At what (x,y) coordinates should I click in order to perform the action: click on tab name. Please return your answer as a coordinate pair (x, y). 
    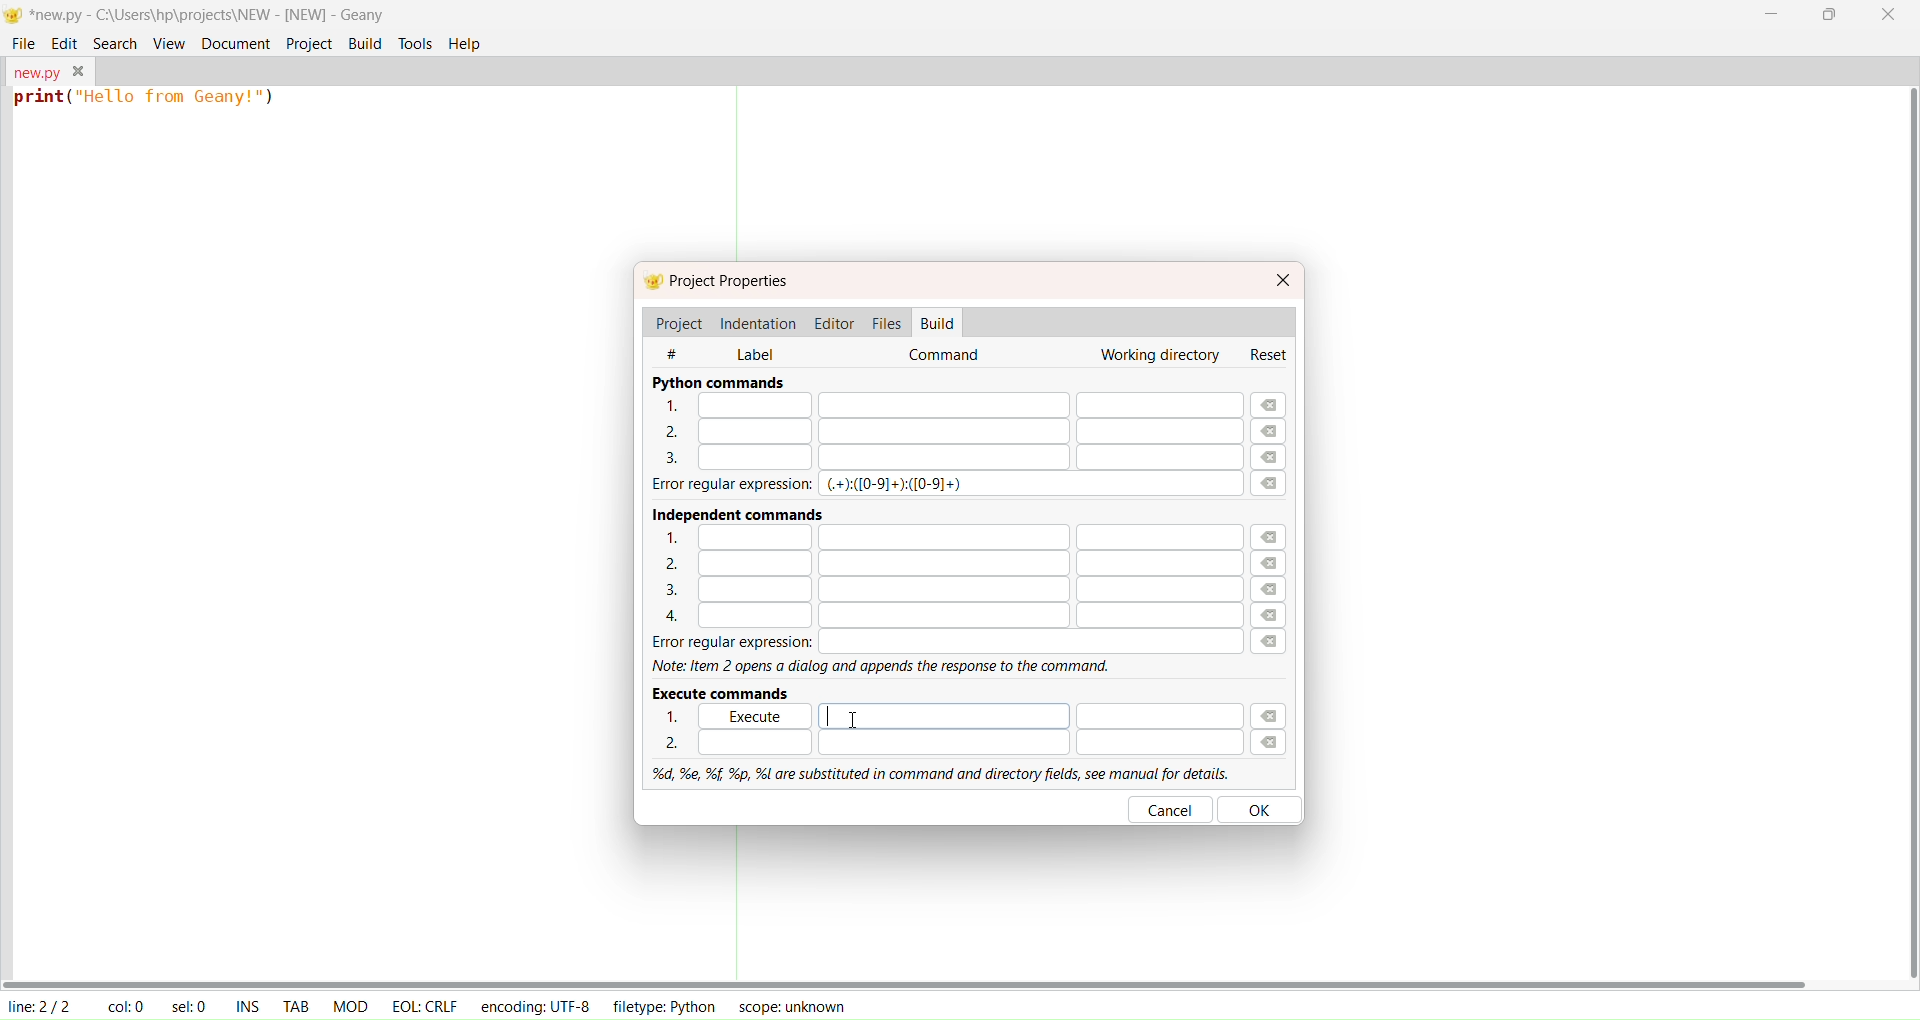
    Looking at the image, I should click on (34, 70).